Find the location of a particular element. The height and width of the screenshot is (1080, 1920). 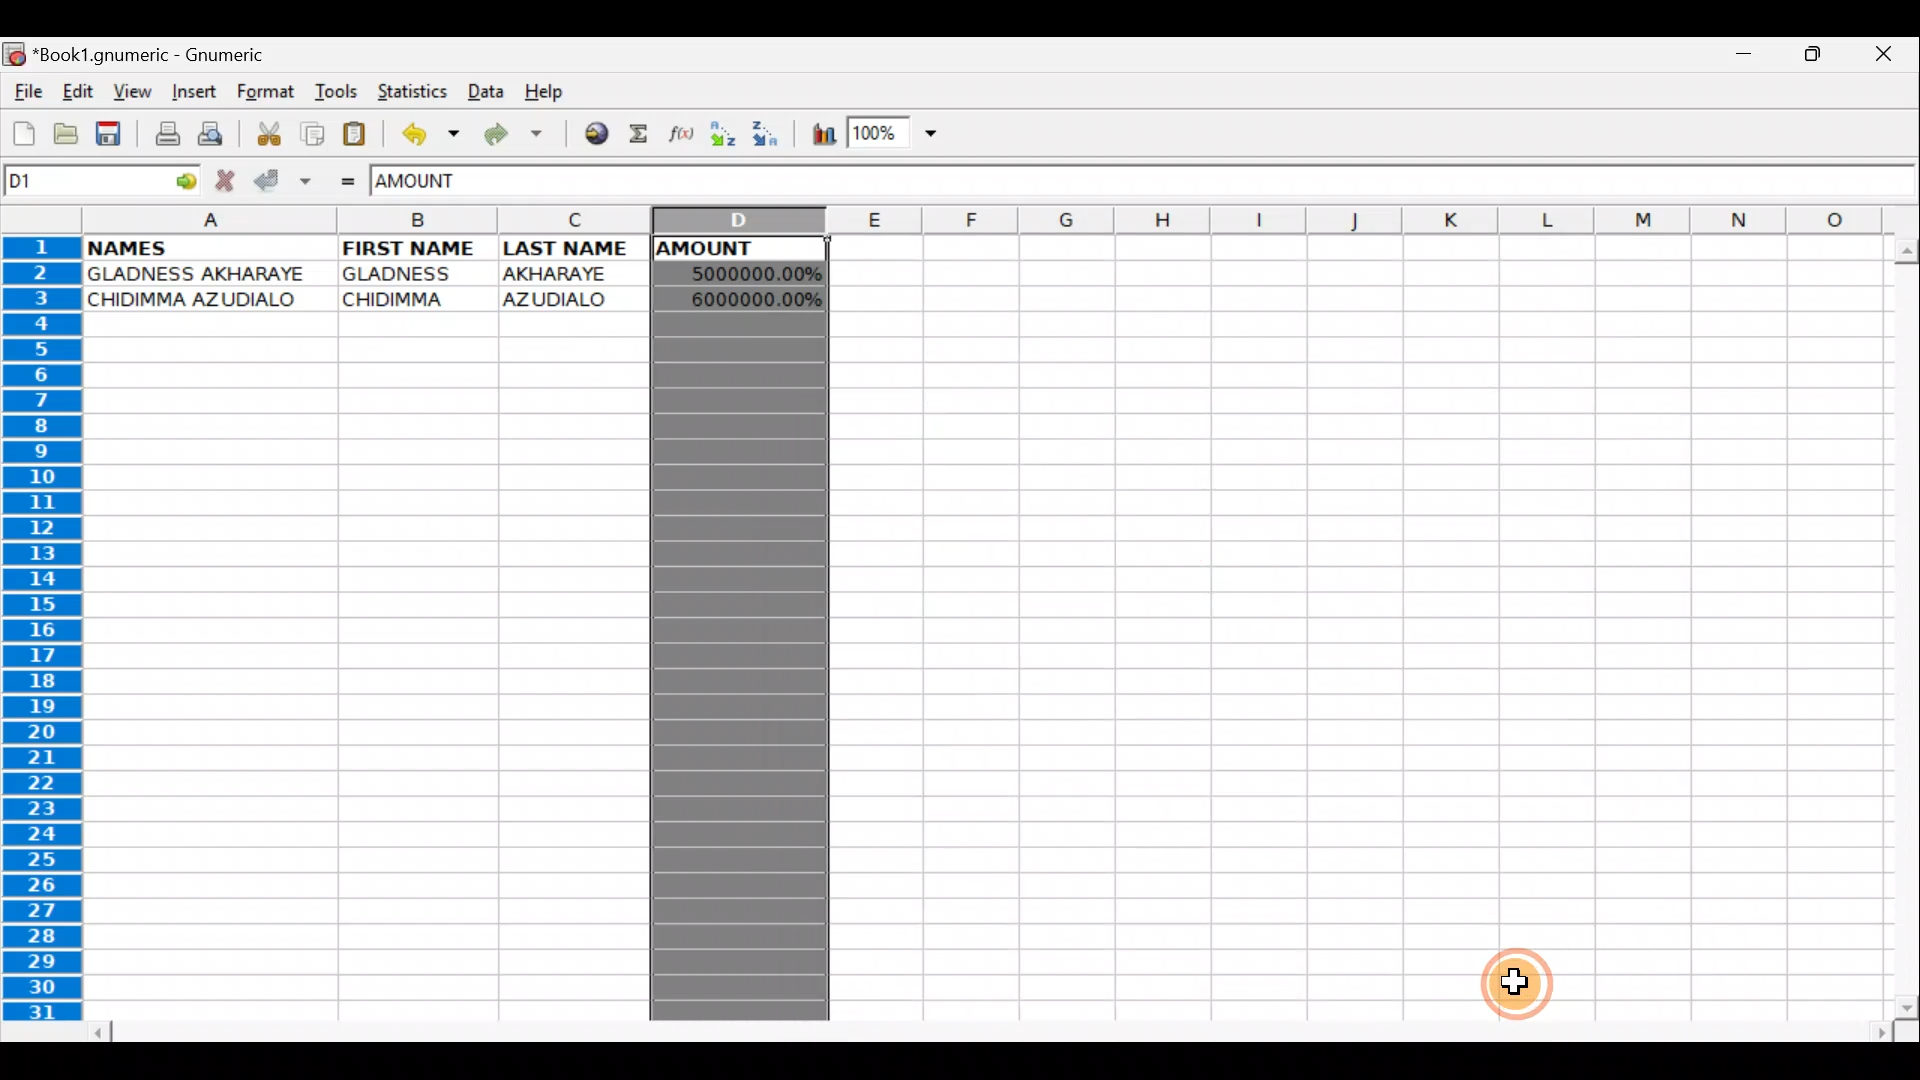

Sort Ascending order is located at coordinates (725, 135).